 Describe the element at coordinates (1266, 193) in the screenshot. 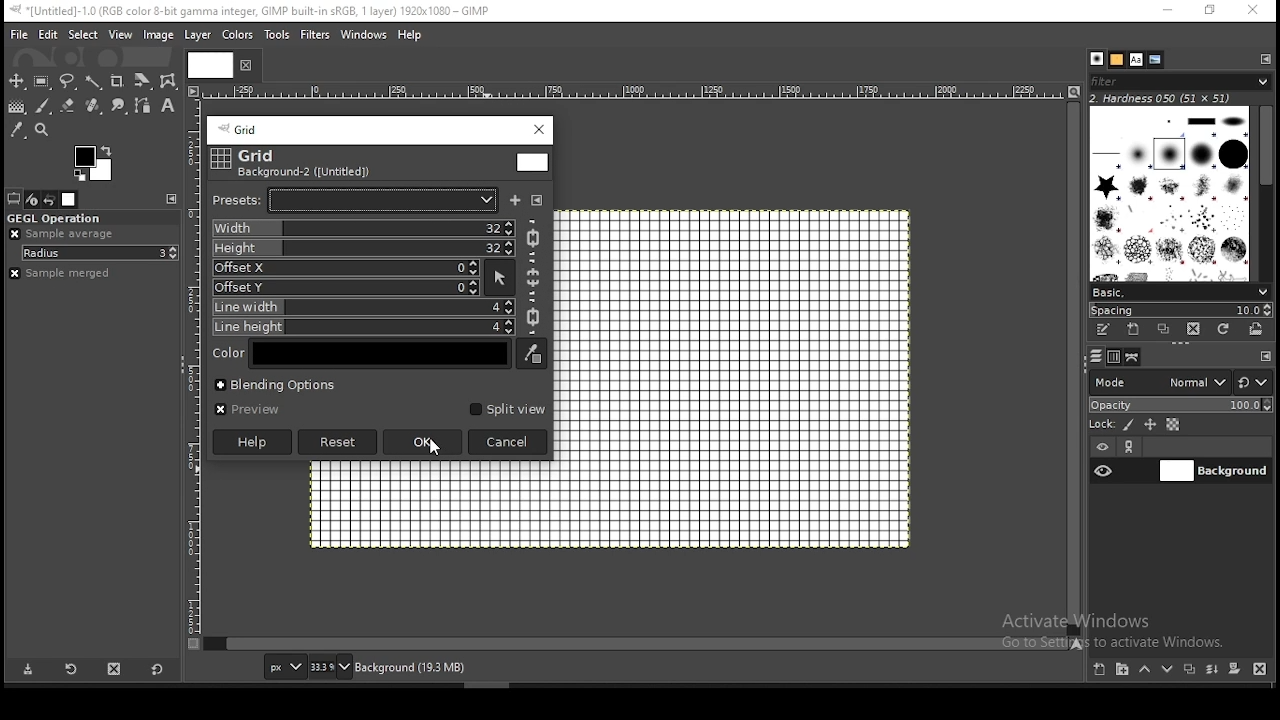

I see `scroll bar` at that location.